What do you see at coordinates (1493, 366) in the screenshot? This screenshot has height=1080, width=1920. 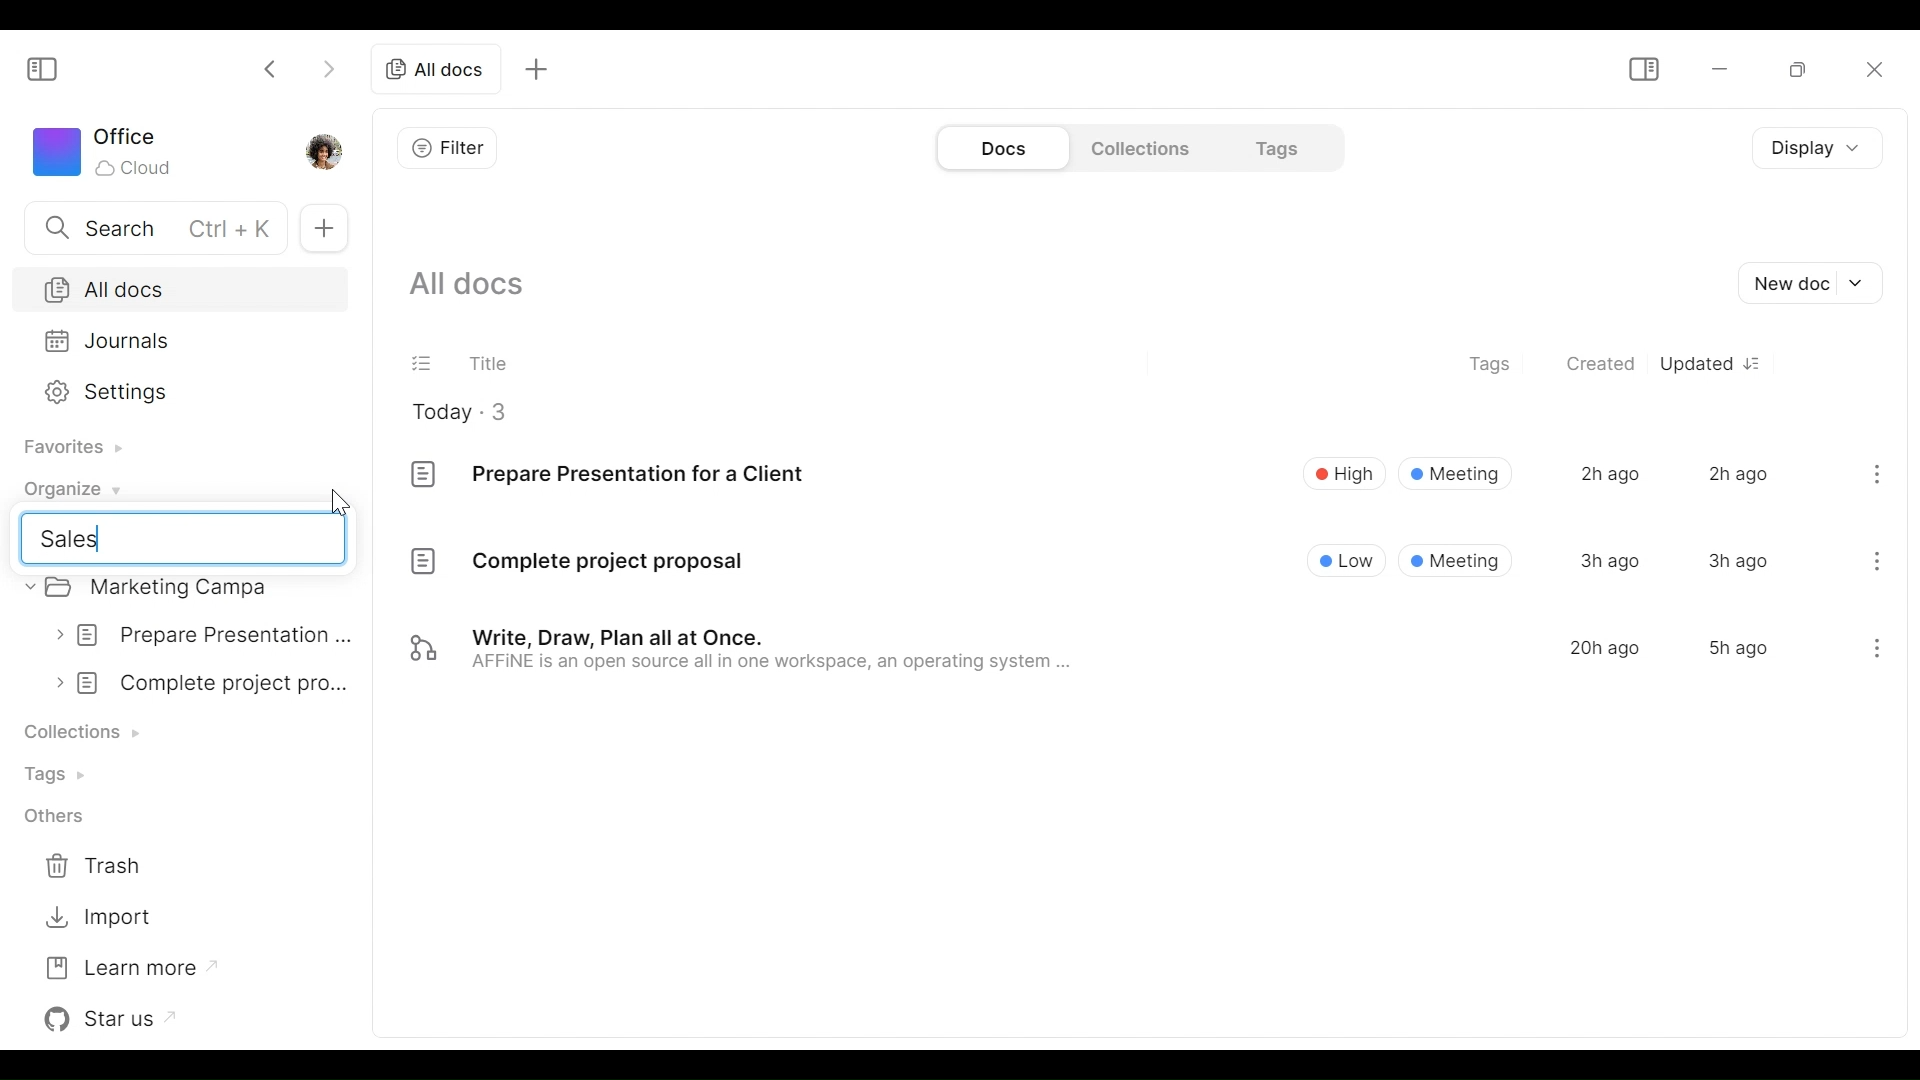 I see `Tags` at bounding box center [1493, 366].